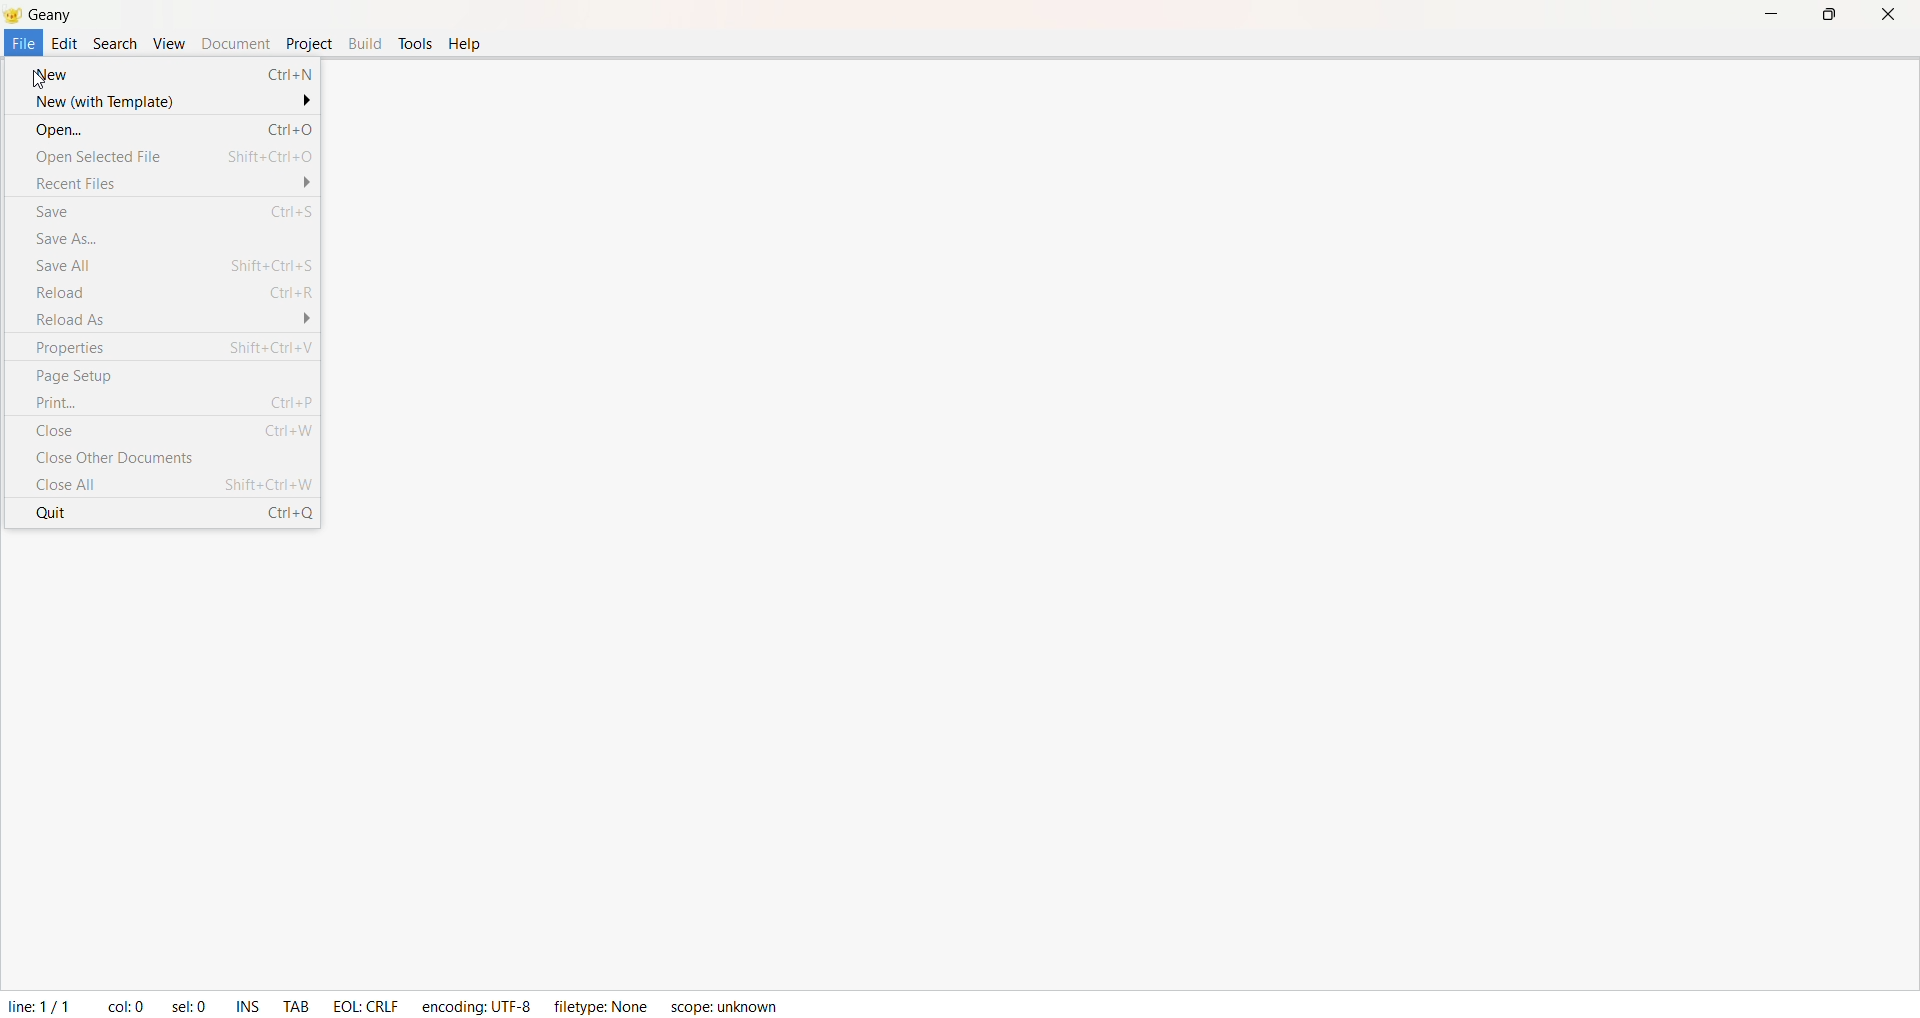 This screenshot has height=1018, width=1920. What do you see at coordinates (467, 46) in the screenshot?
I see `Help` at bounding box center [467, 46].